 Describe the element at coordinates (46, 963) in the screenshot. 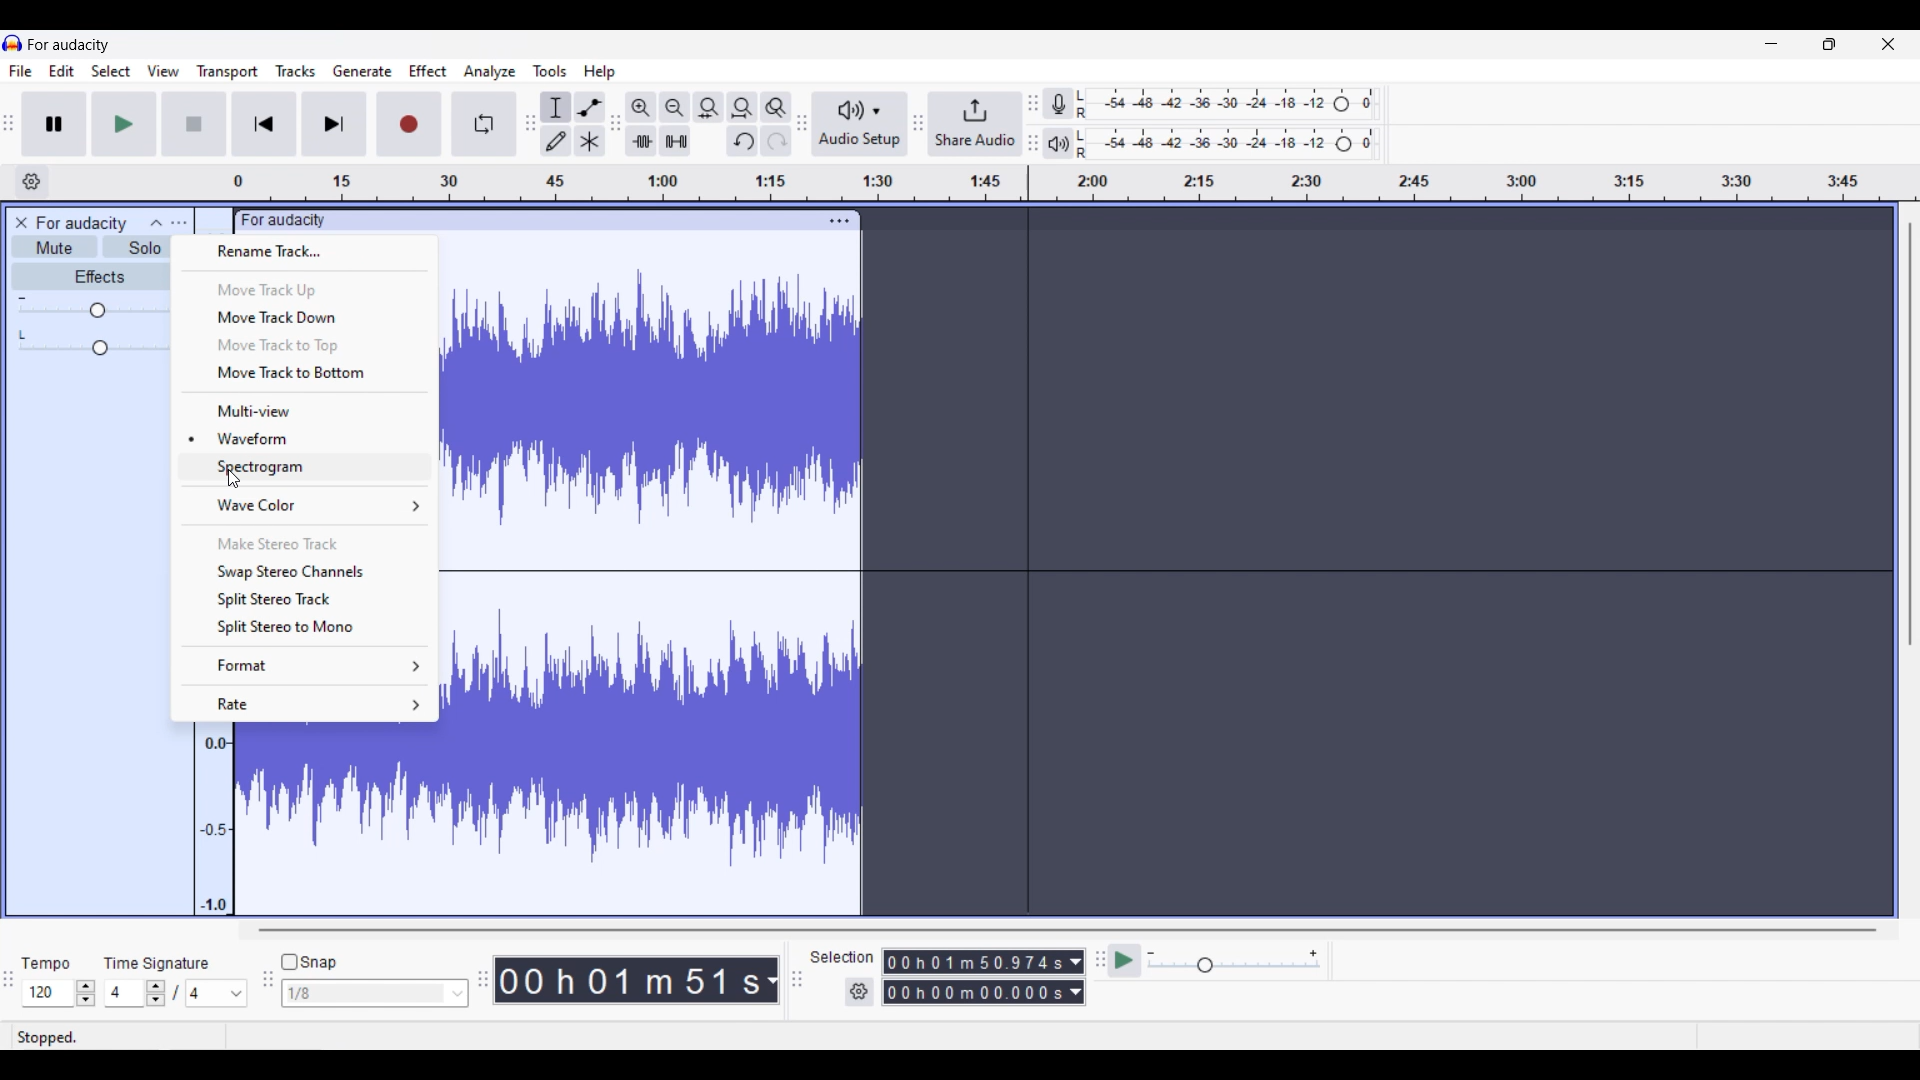

I see `Indicates tempo settings` at that location.